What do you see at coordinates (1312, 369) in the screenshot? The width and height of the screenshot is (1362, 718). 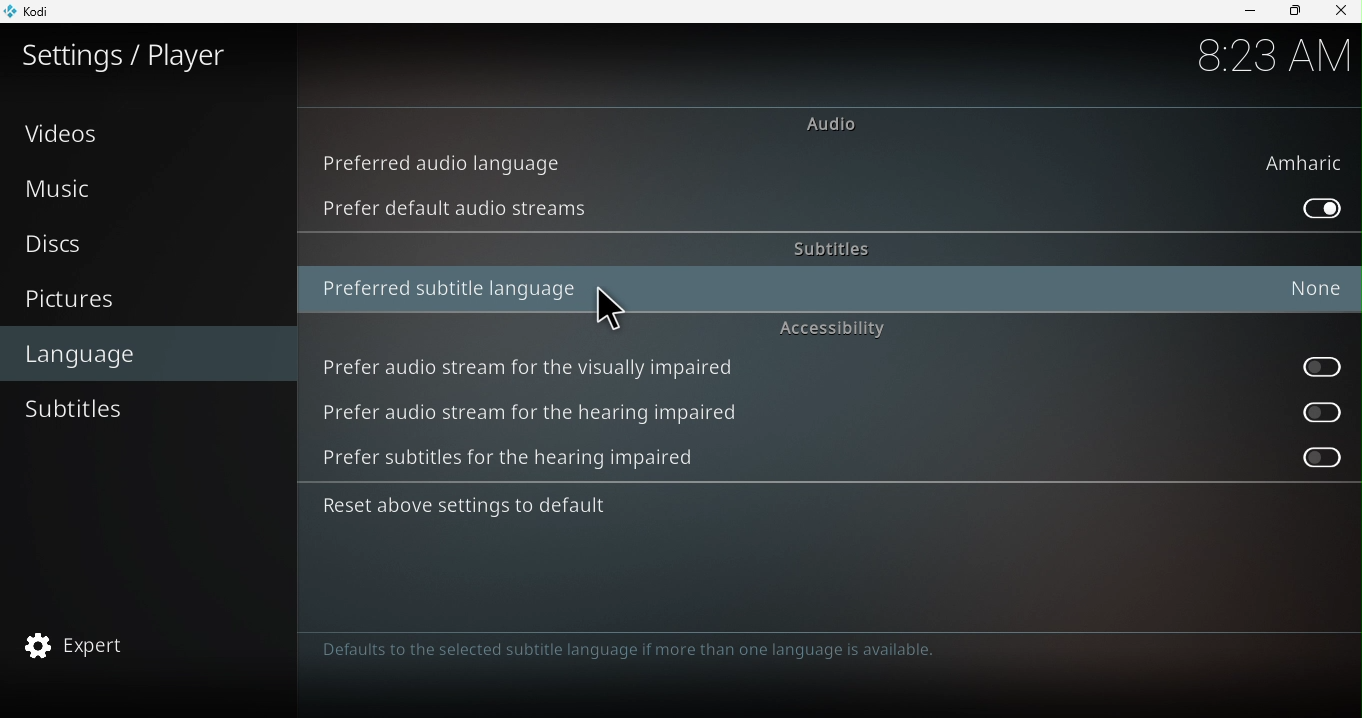 I see `Prefer audio stream for the visually impaired` at bounding box center [1312, 369].